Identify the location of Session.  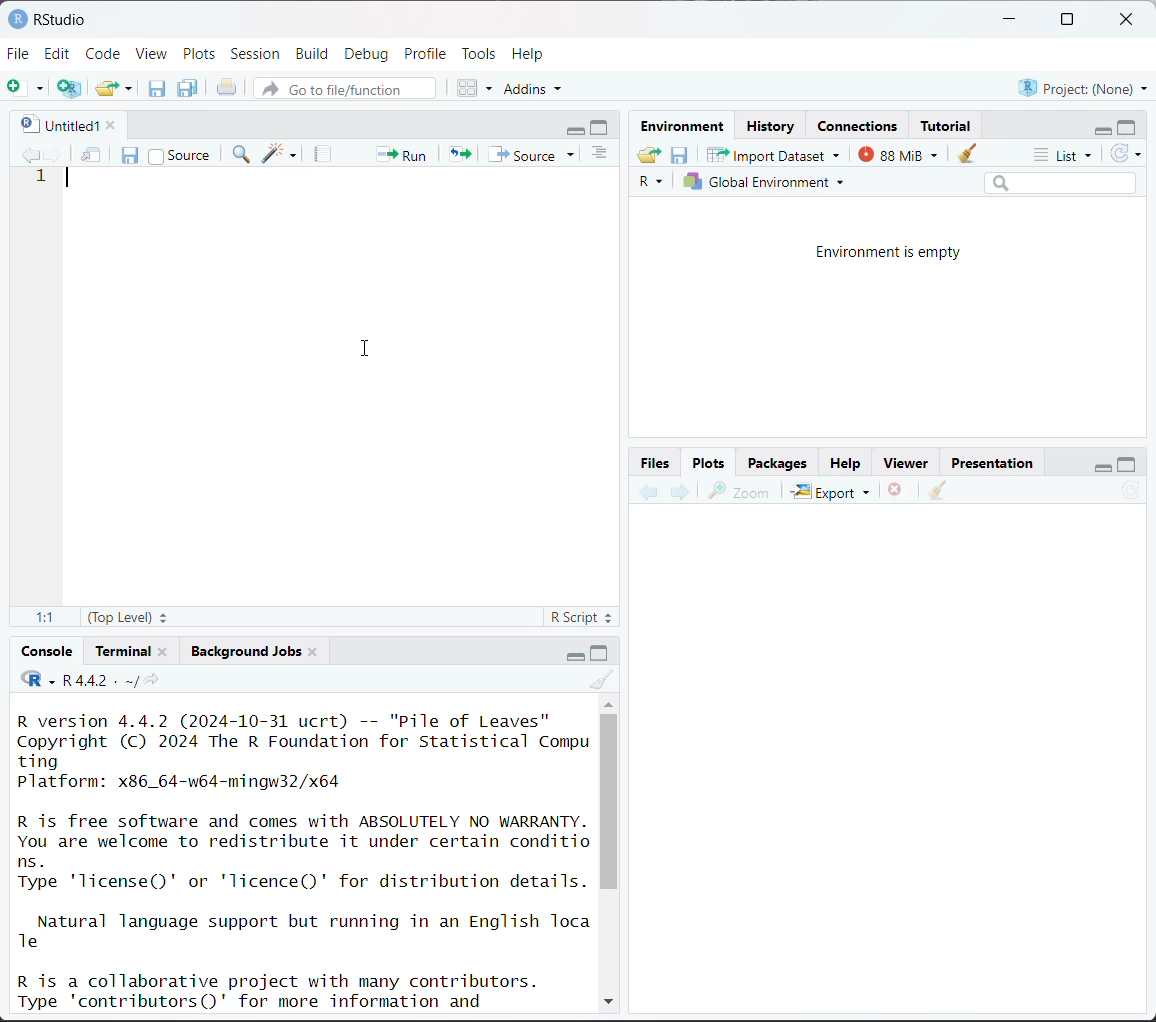
(256, 55).